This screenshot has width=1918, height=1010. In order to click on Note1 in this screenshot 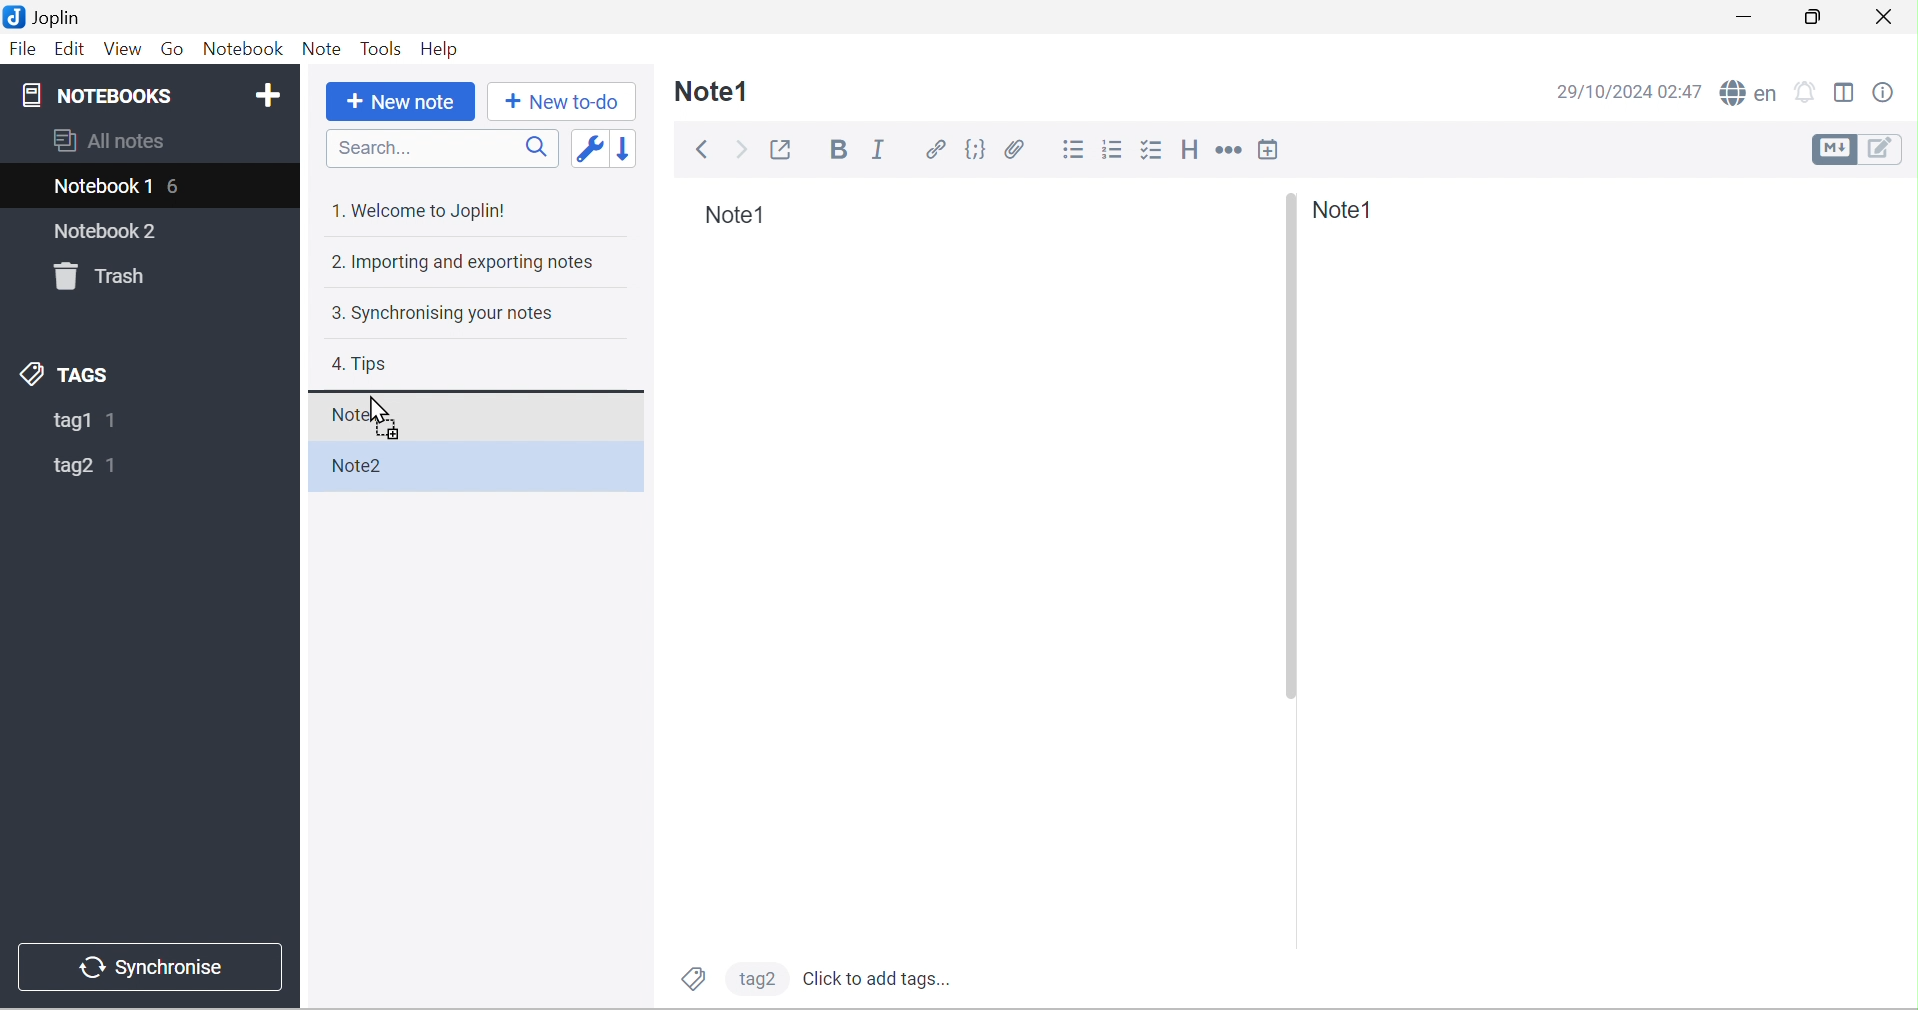, I will do `click(1347, 213)`.